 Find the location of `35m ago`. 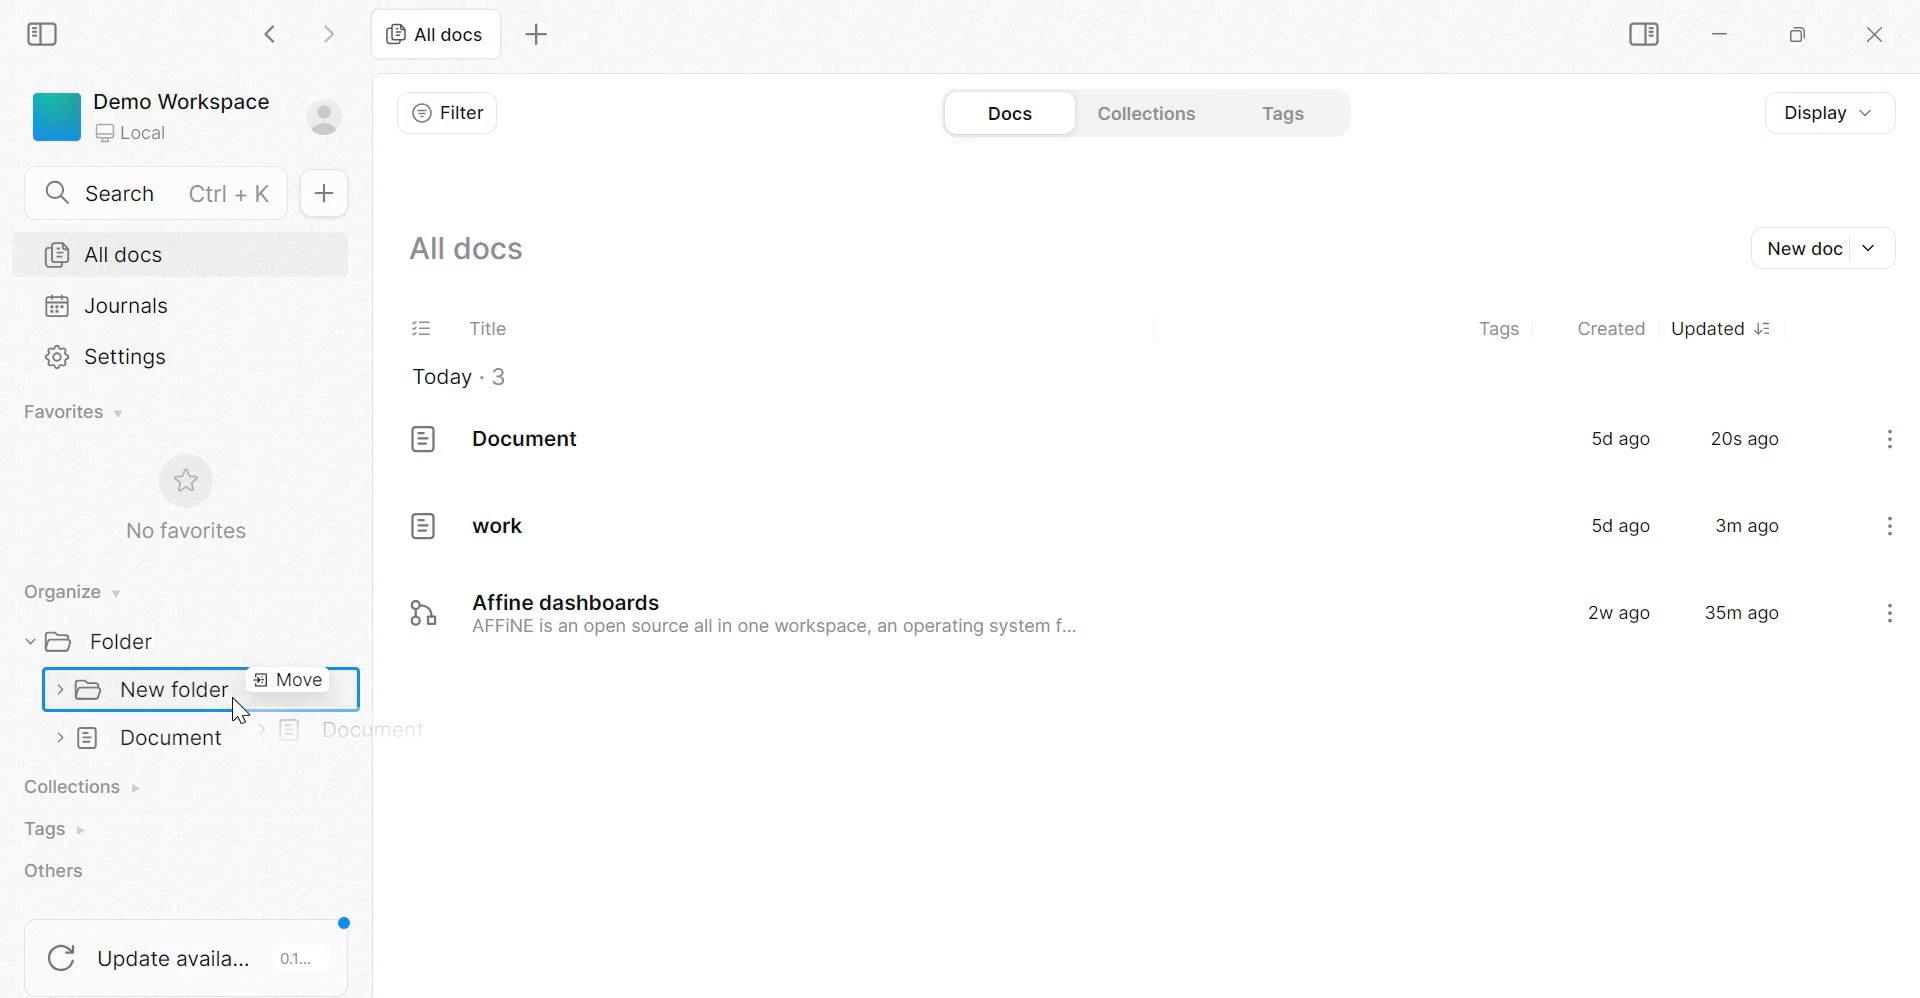

35m ago is located at coordinates (1742, 615).